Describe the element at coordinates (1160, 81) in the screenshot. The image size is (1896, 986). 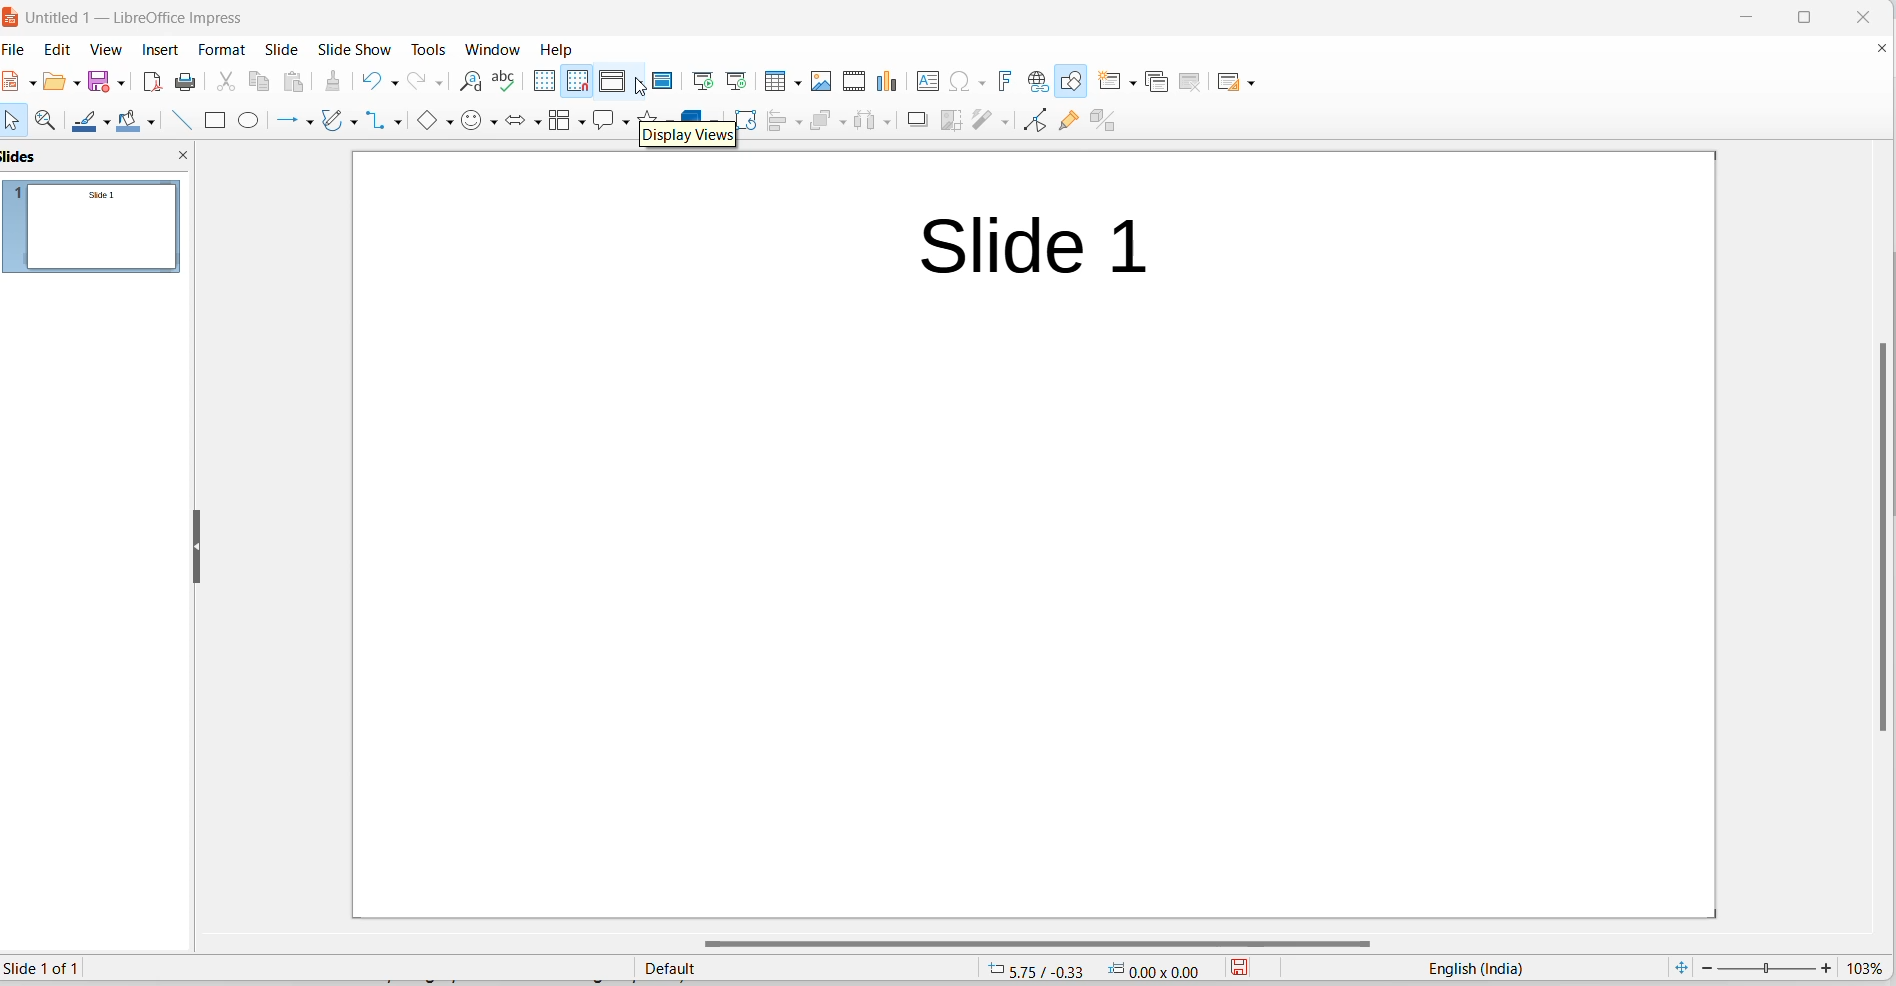
I see `duplicate slide` at that location.